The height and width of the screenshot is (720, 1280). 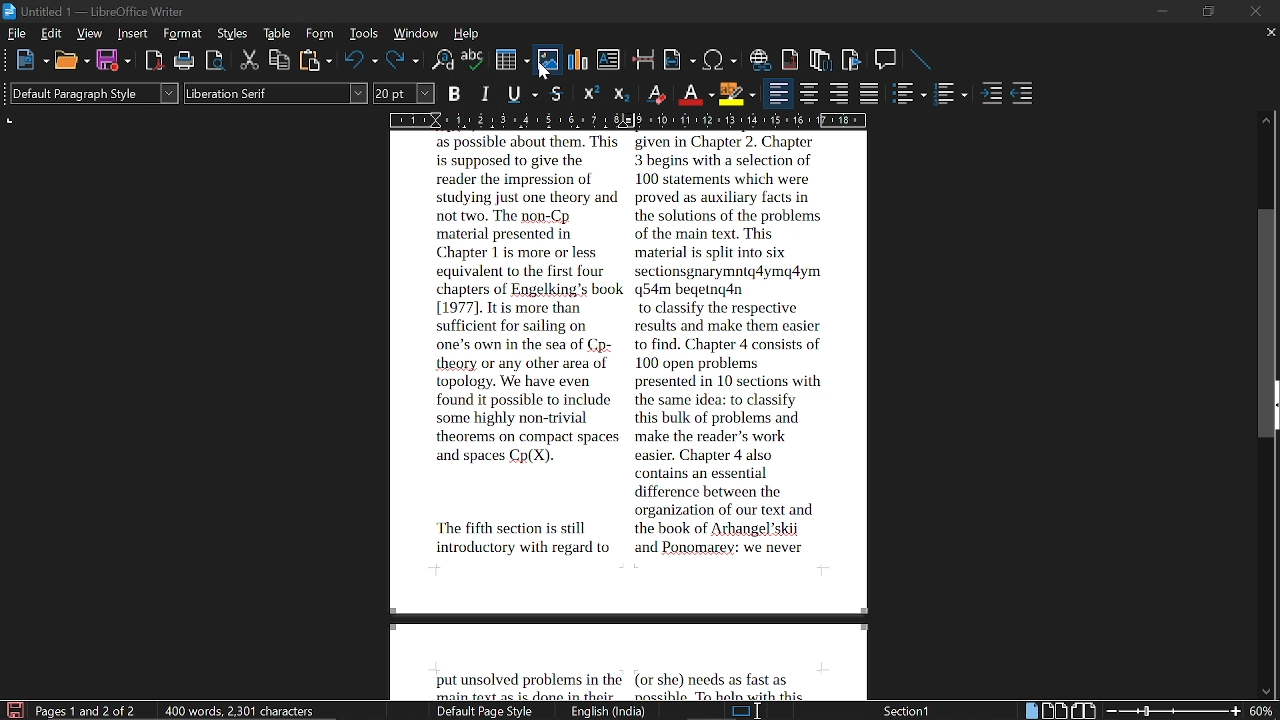 What do you see at coordinates (644, 59) in the screenshot?
I see `insert page break` at bounding box center [644, 59].